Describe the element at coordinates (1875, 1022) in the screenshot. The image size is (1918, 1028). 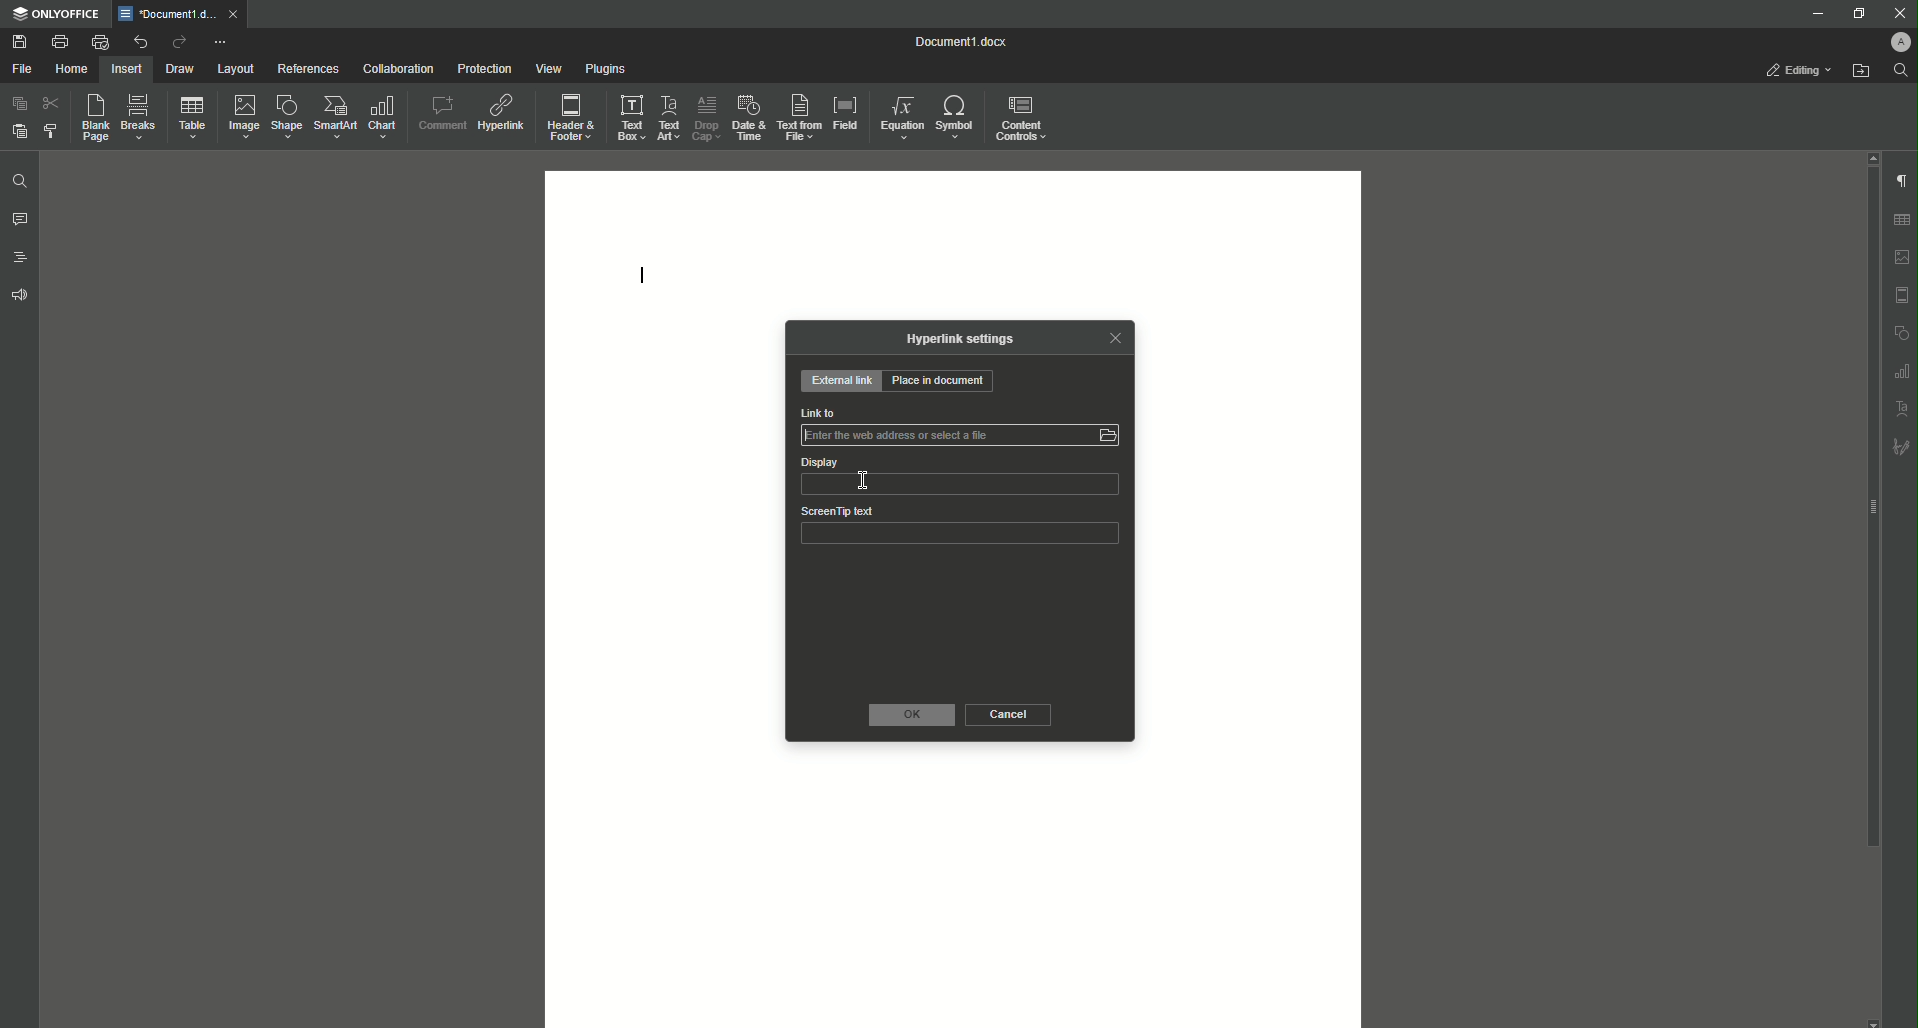
I see `scroll down` at that location.